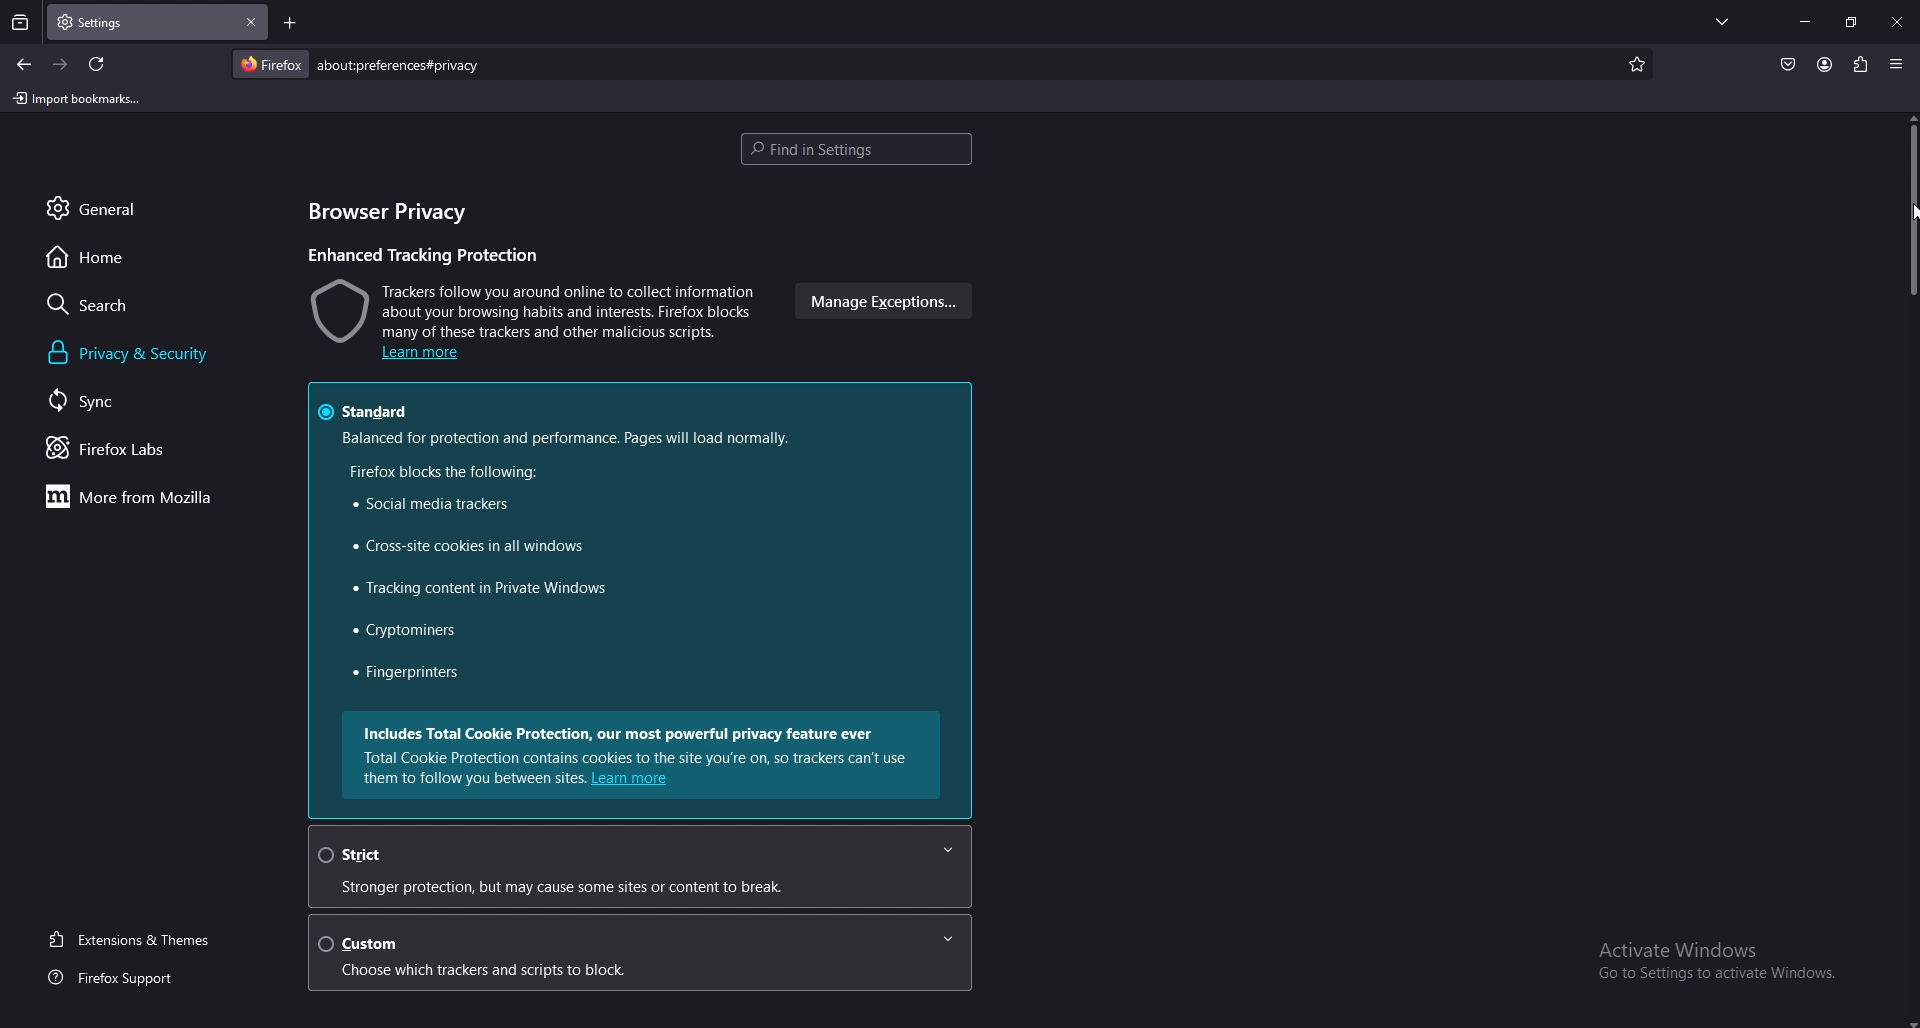 The width and height of the screenshot is (1920, 1028). Describe the element at coordinates (133, 939) in the screenshot. I see `extension and themes` at that location.